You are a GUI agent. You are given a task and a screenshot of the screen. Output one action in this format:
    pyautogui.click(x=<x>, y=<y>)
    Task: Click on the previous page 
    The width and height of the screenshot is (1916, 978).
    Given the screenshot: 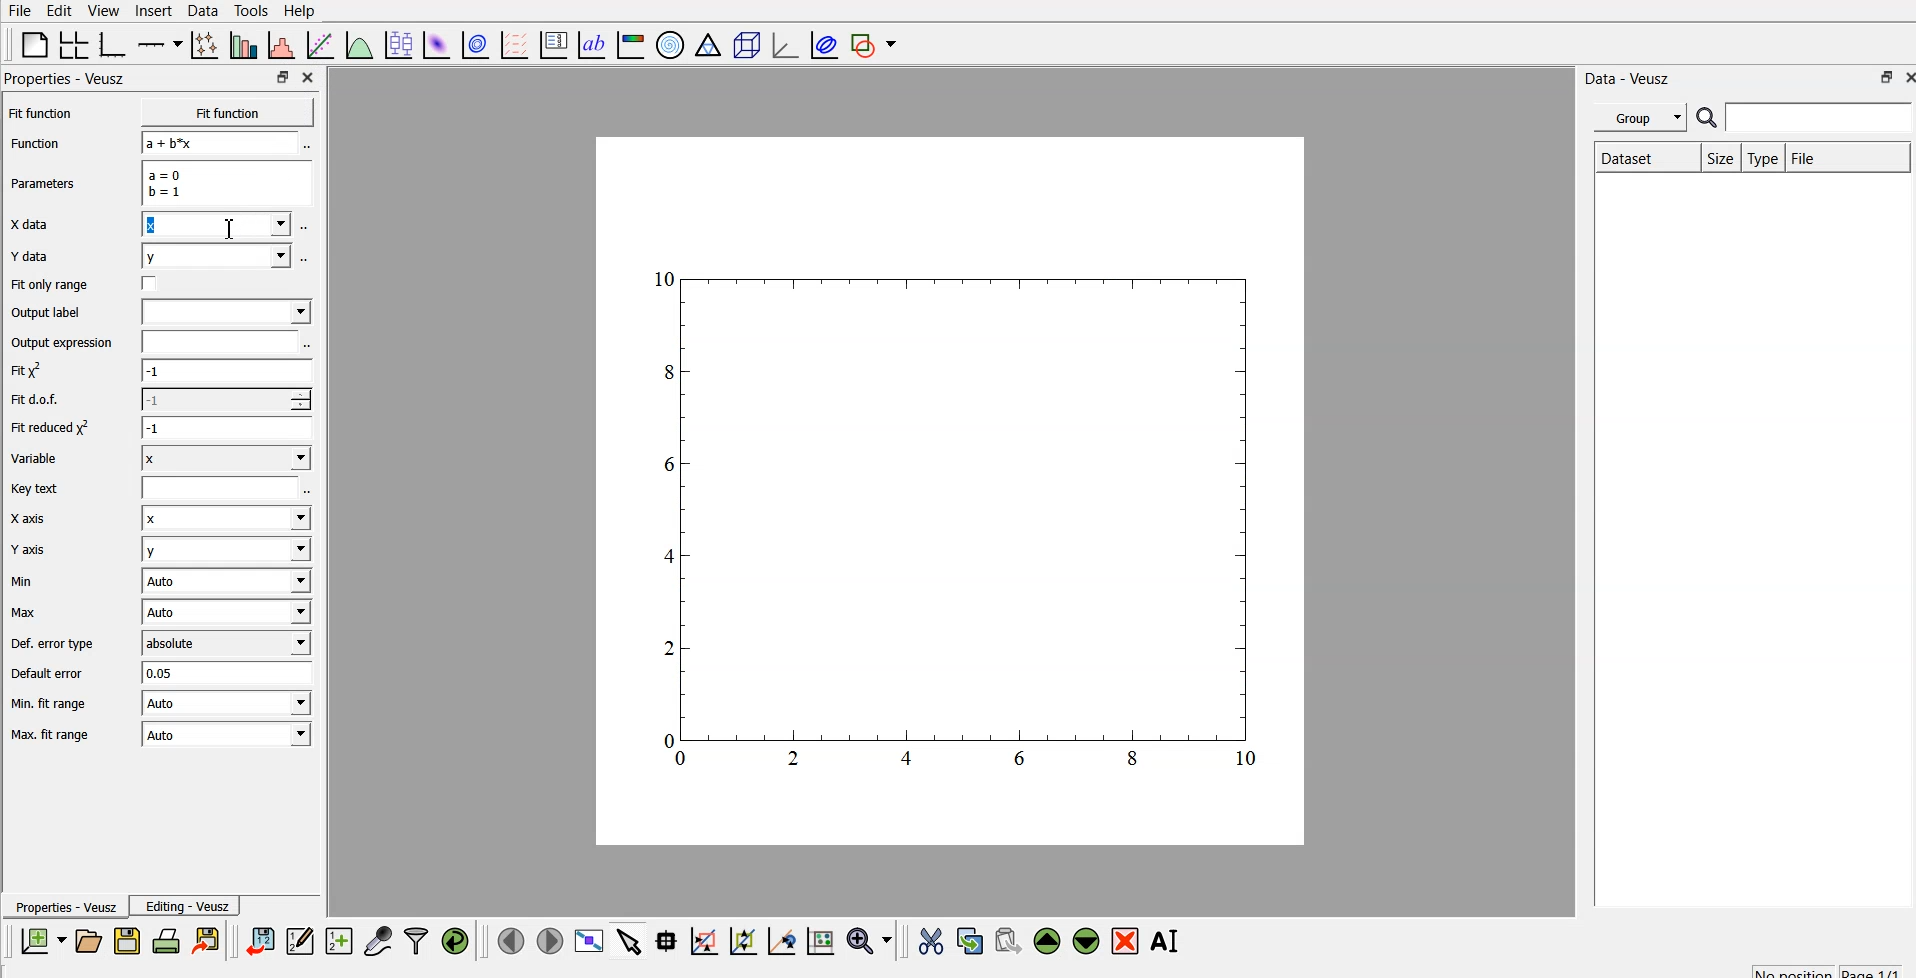 What is the action you would take?
    pyautogui.click(x=510, y=942)
    